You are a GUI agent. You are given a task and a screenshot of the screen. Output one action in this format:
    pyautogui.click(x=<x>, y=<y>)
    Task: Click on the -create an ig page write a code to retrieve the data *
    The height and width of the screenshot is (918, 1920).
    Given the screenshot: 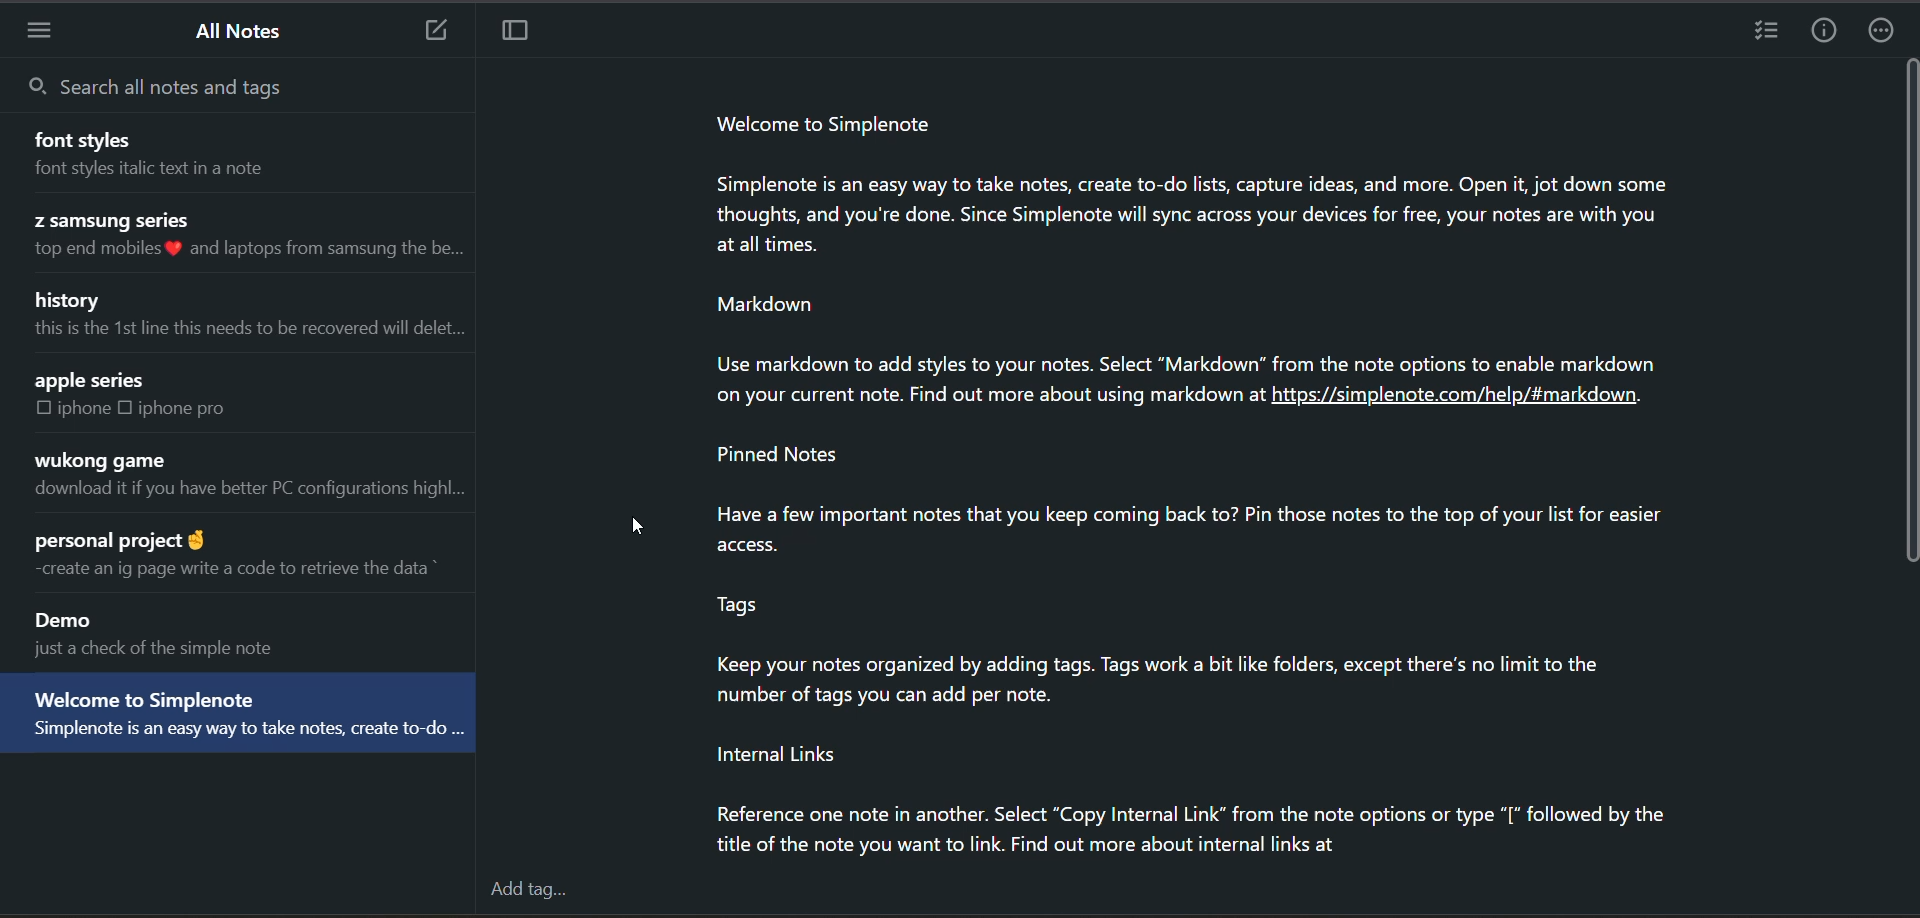 What is the action you would take?
    pyautogui.click(x=244, y=576)
    